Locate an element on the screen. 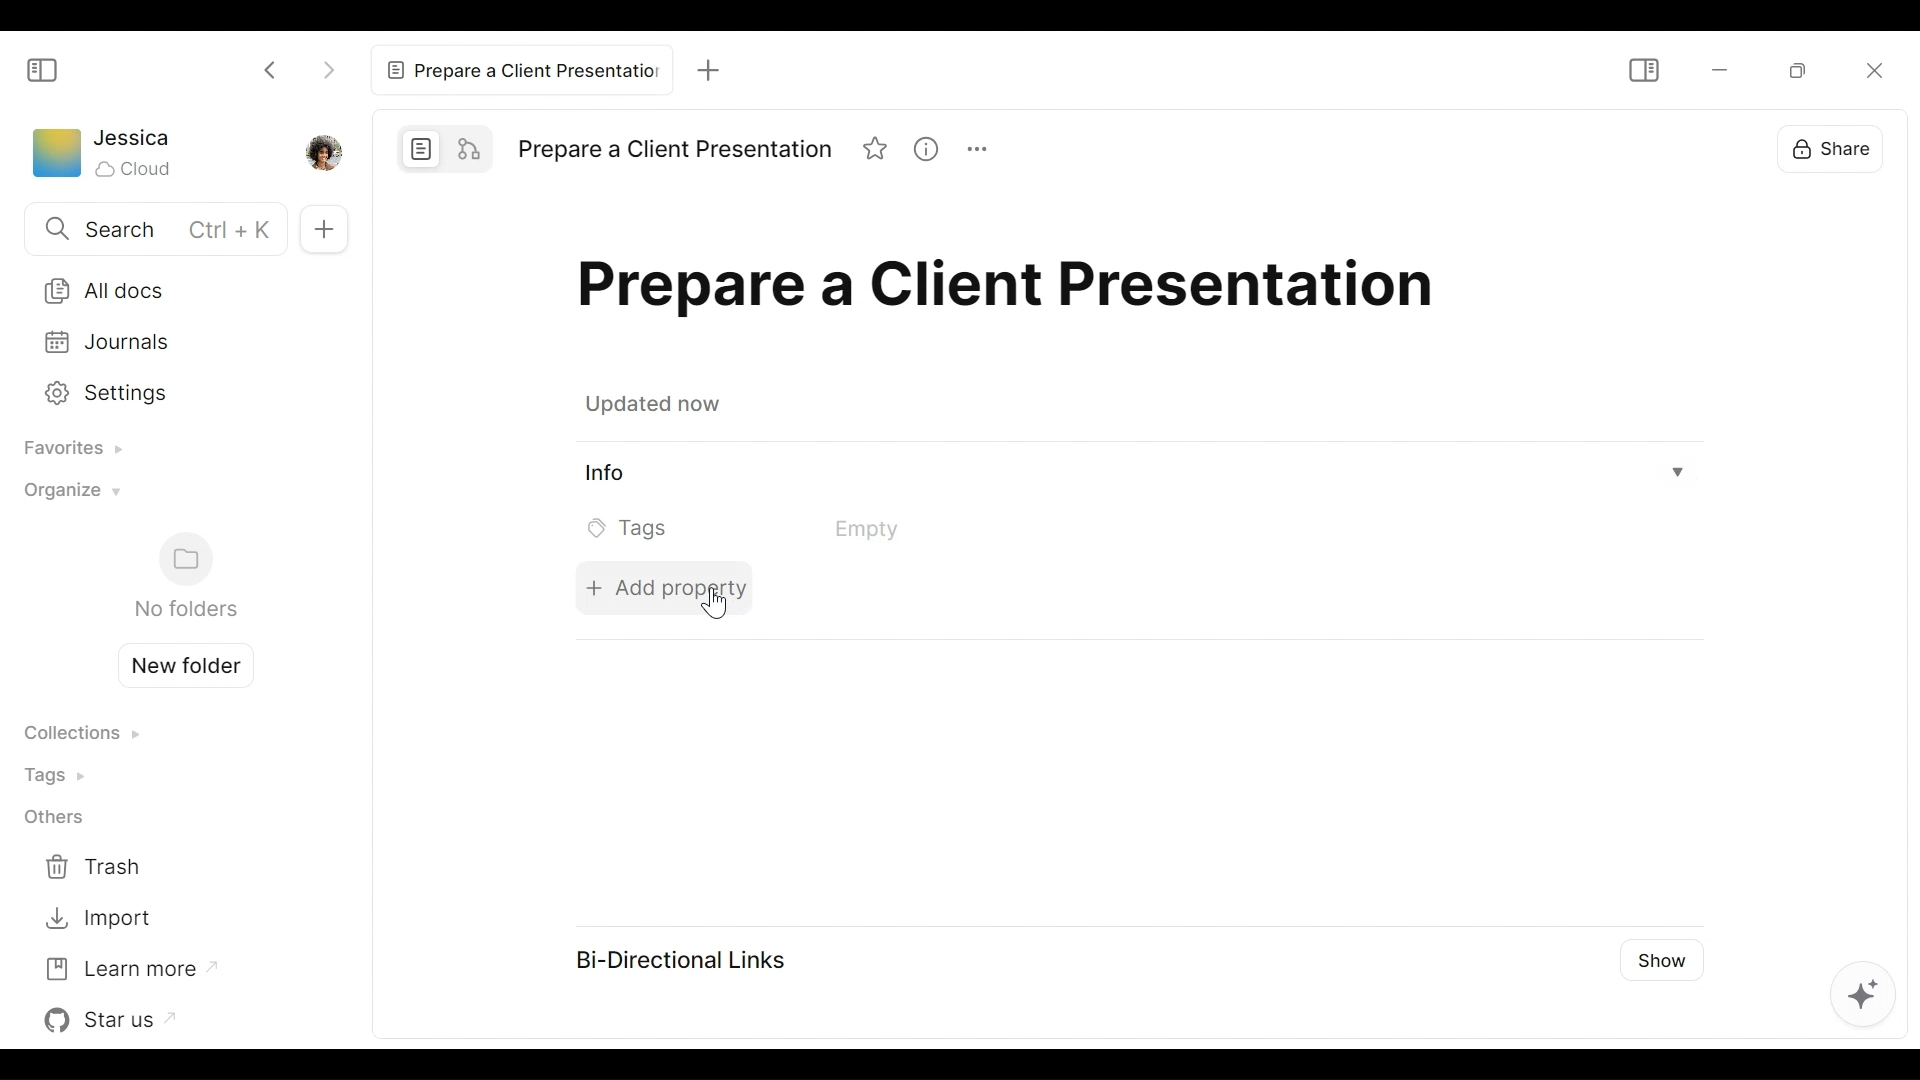 The height and width of the screenshot is (1080, 1920). Star us is located at coordinates (115, 1020).